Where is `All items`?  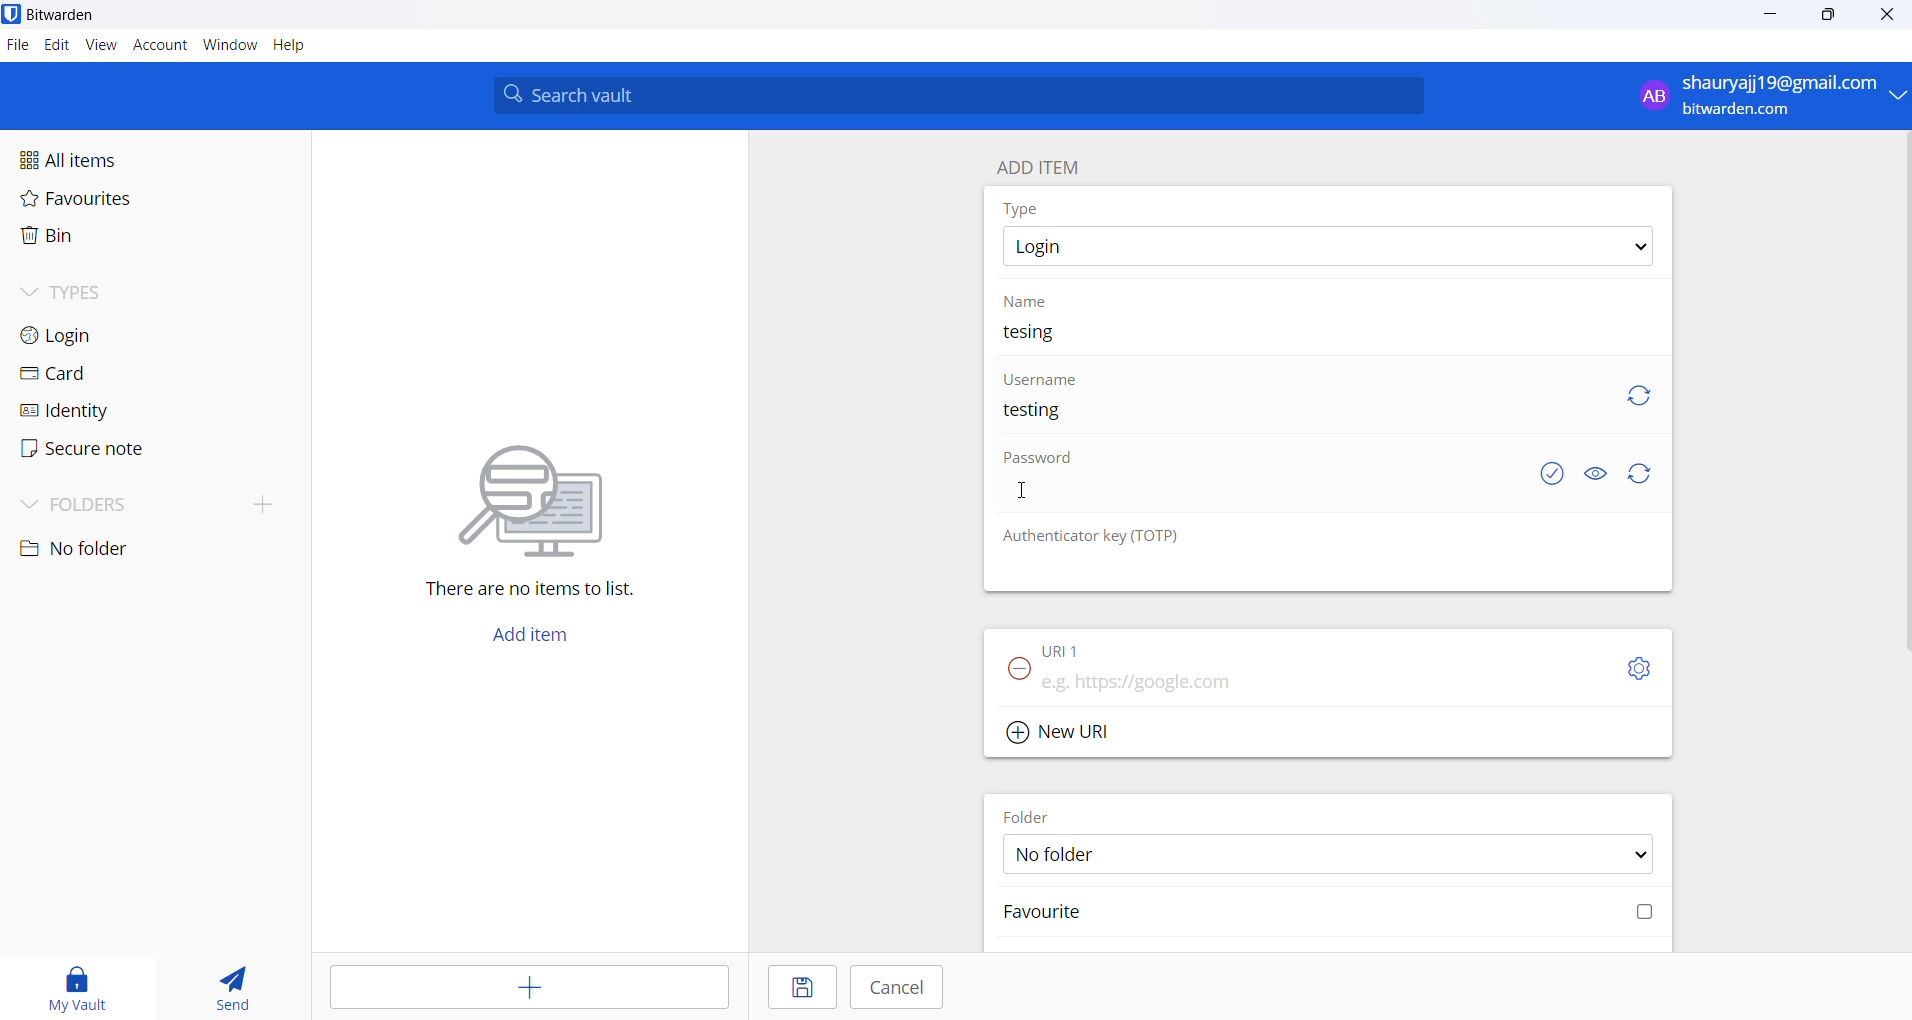
All items is located at coordinates (114, 158).